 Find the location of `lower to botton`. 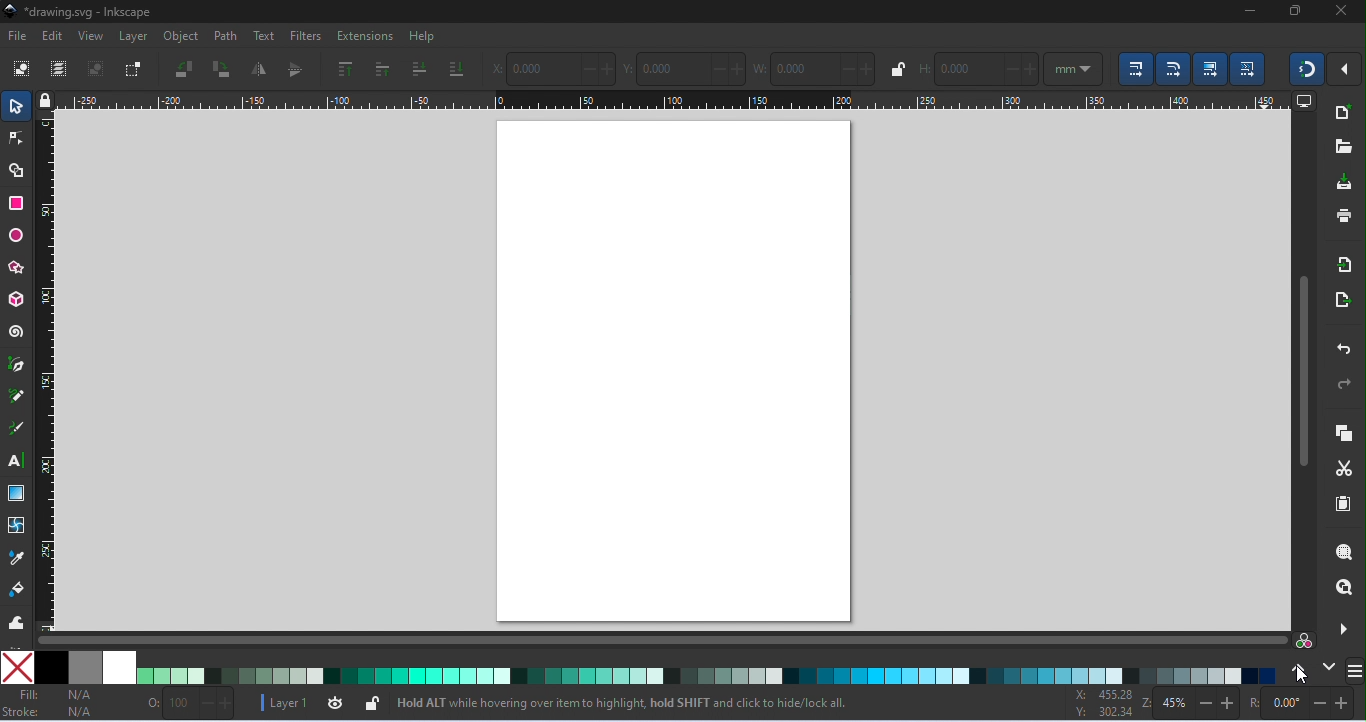

lower to botton is located at coordinates (456, 71).